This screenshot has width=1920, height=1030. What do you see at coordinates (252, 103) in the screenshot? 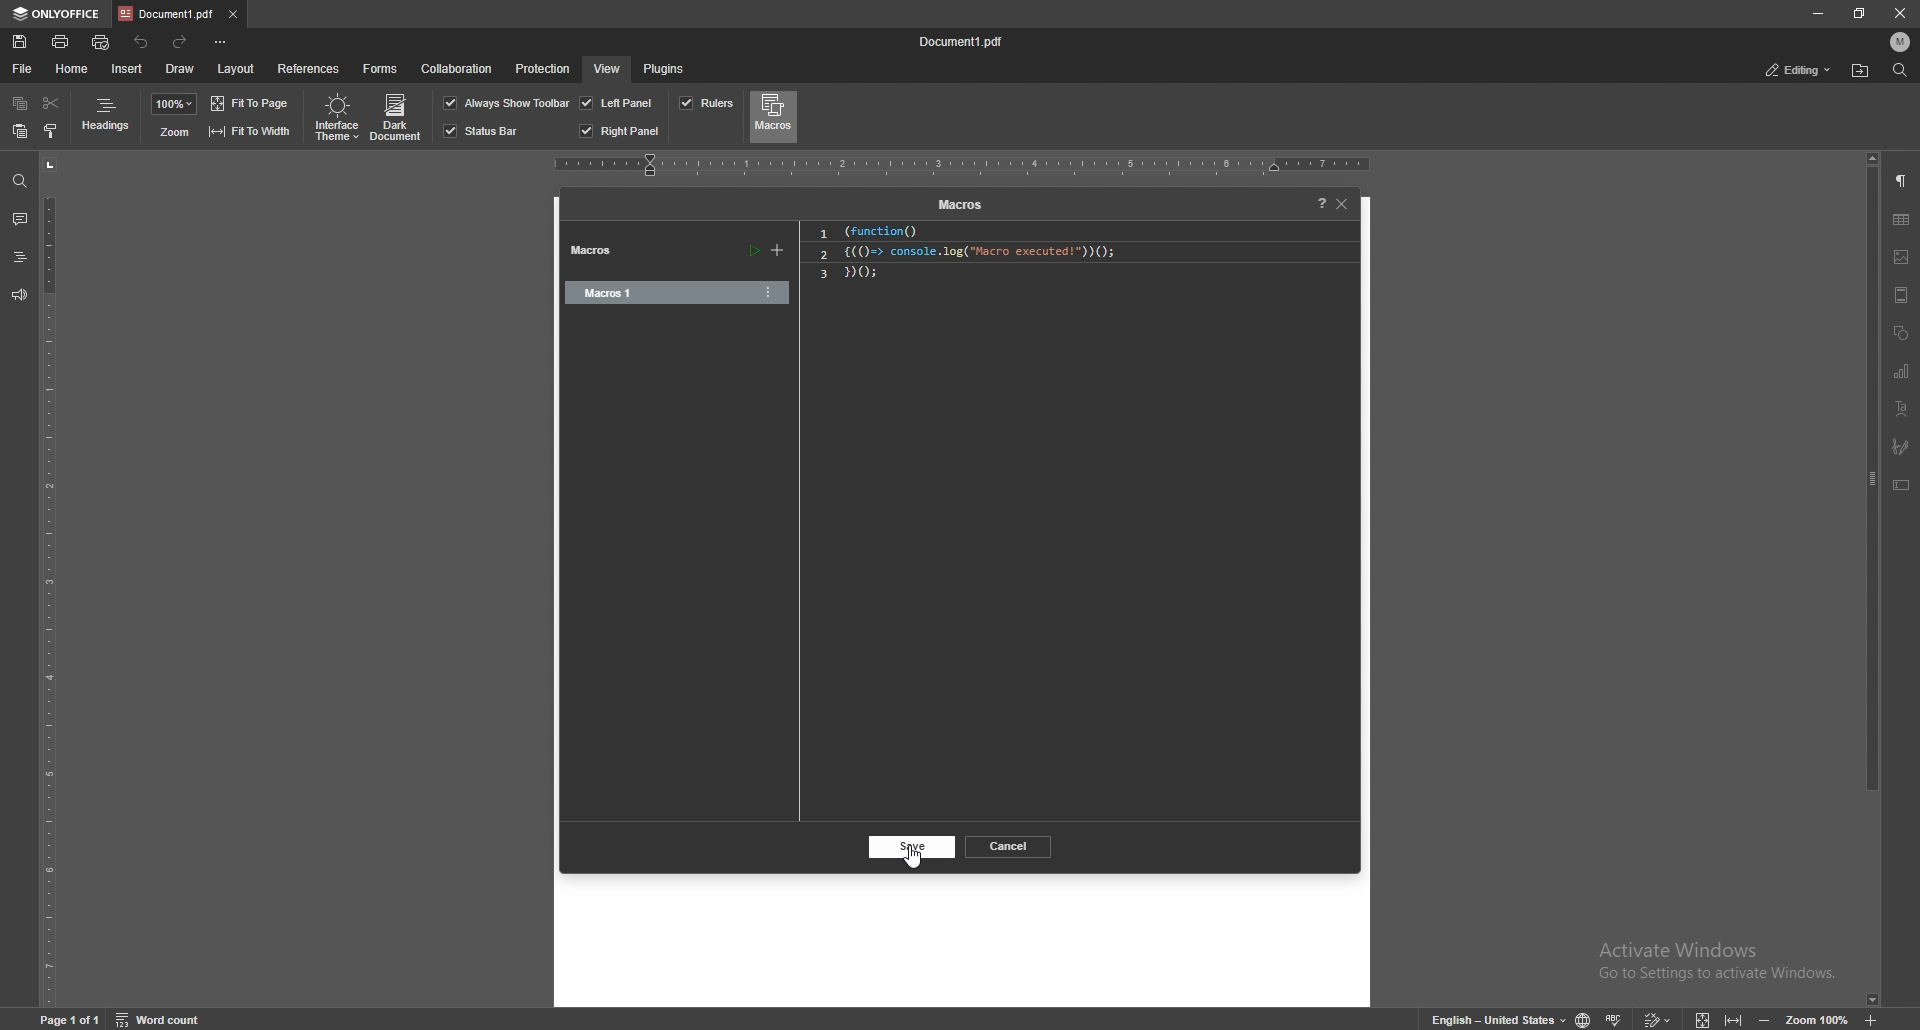
I see `fit to page` at bounding box center [252, 103].